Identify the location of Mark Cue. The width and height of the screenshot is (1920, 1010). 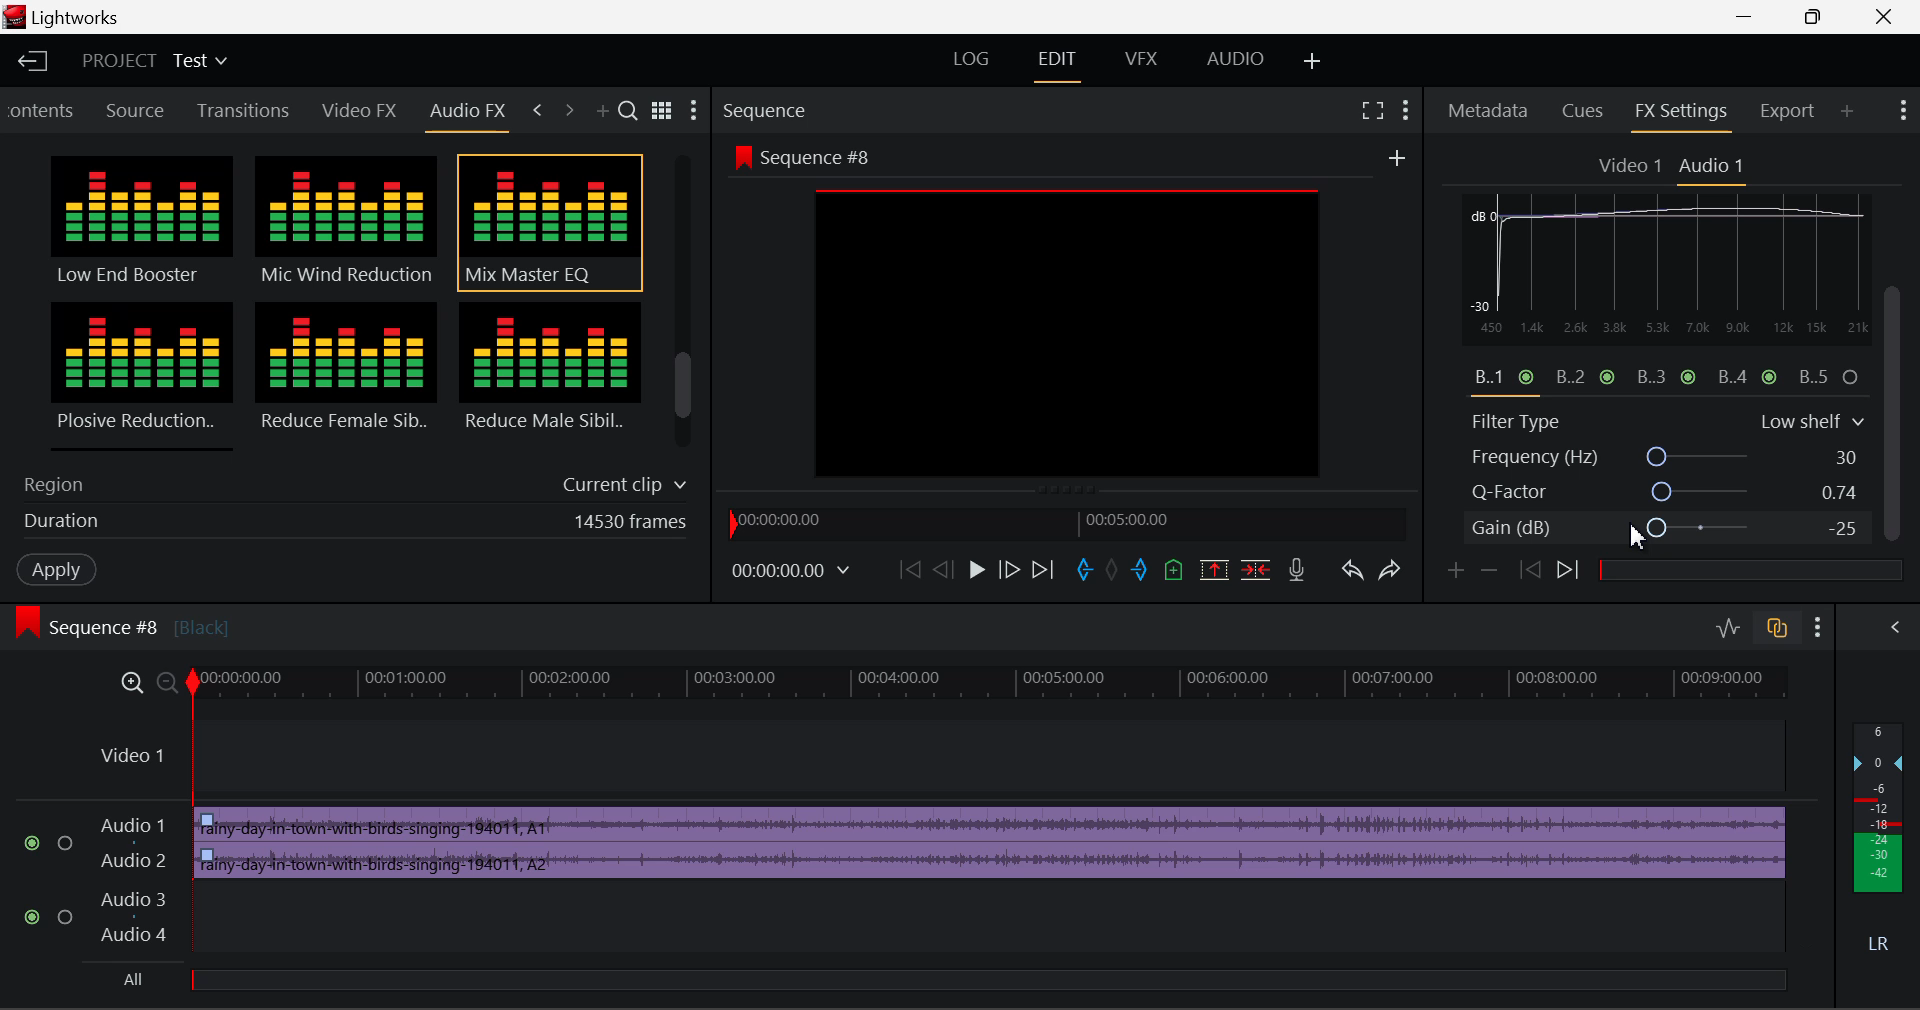
(1172, 571).